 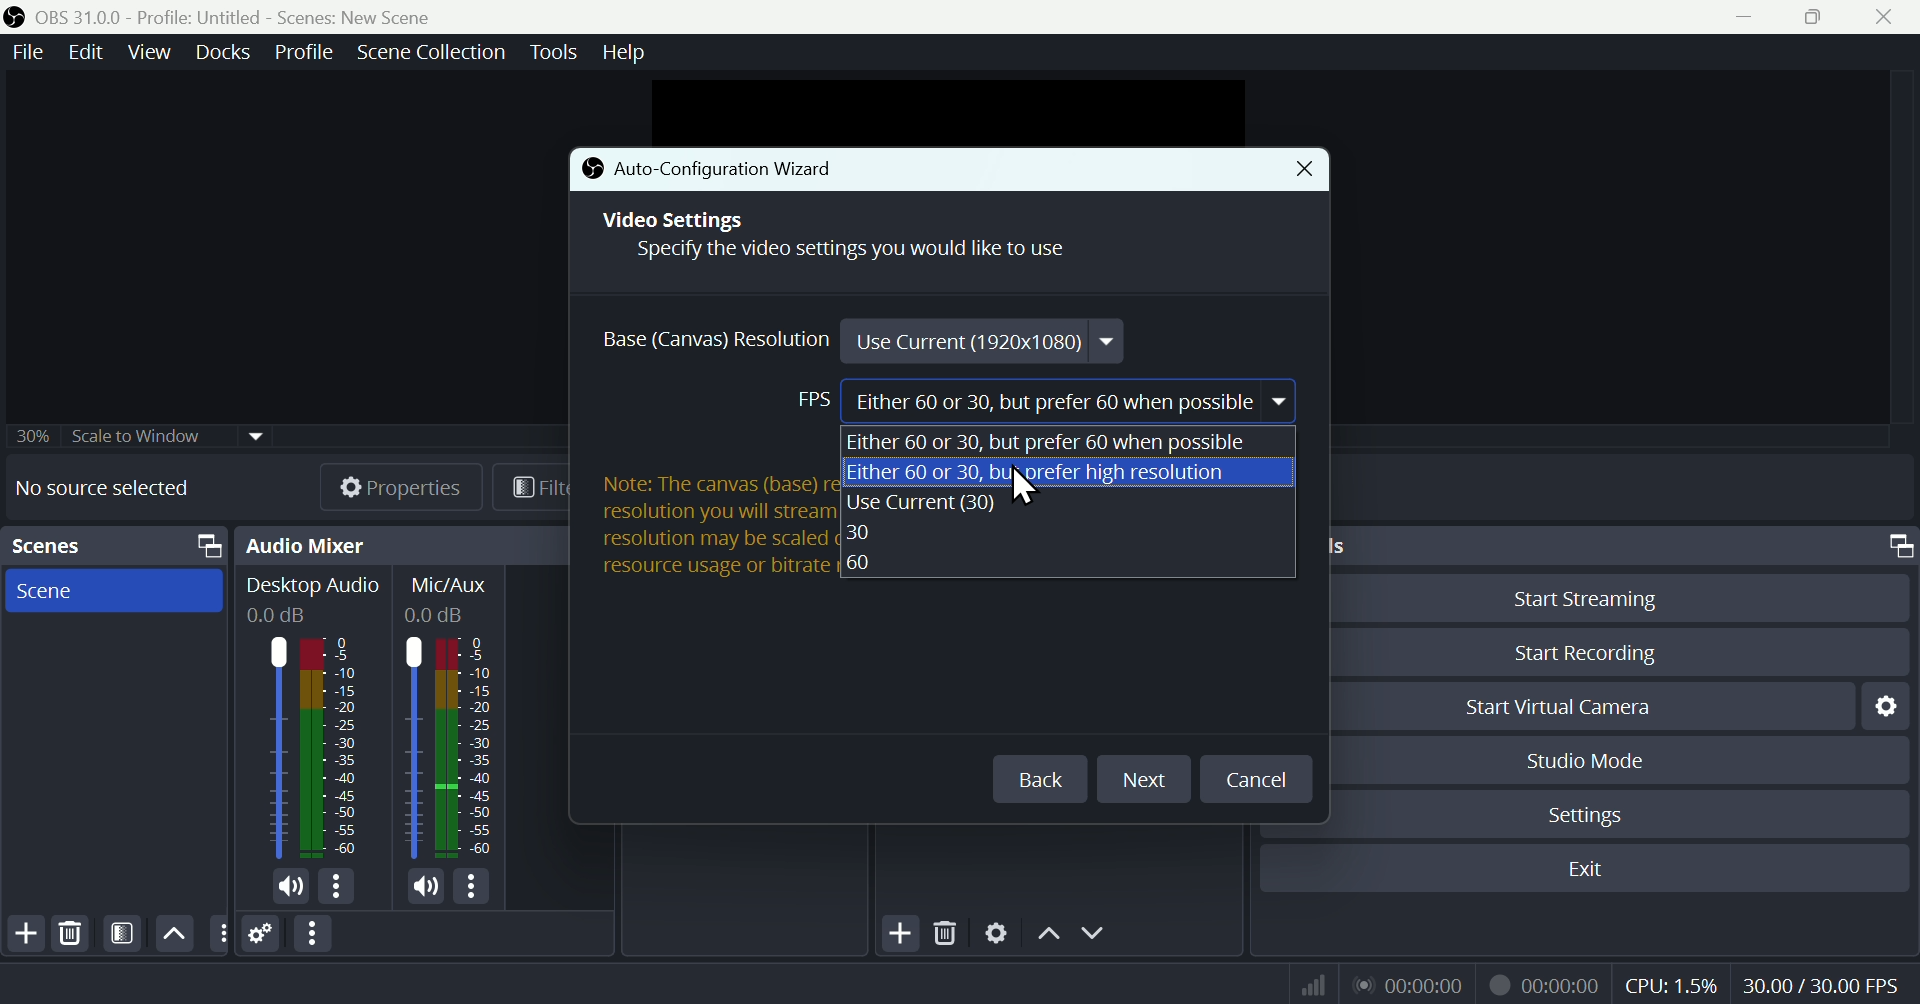 What do you see at coordinates (1071, 401) in the screenshot?
I see `Either 60 or 30, but prefer 60 when possible` at bounding box center [1071, 401].